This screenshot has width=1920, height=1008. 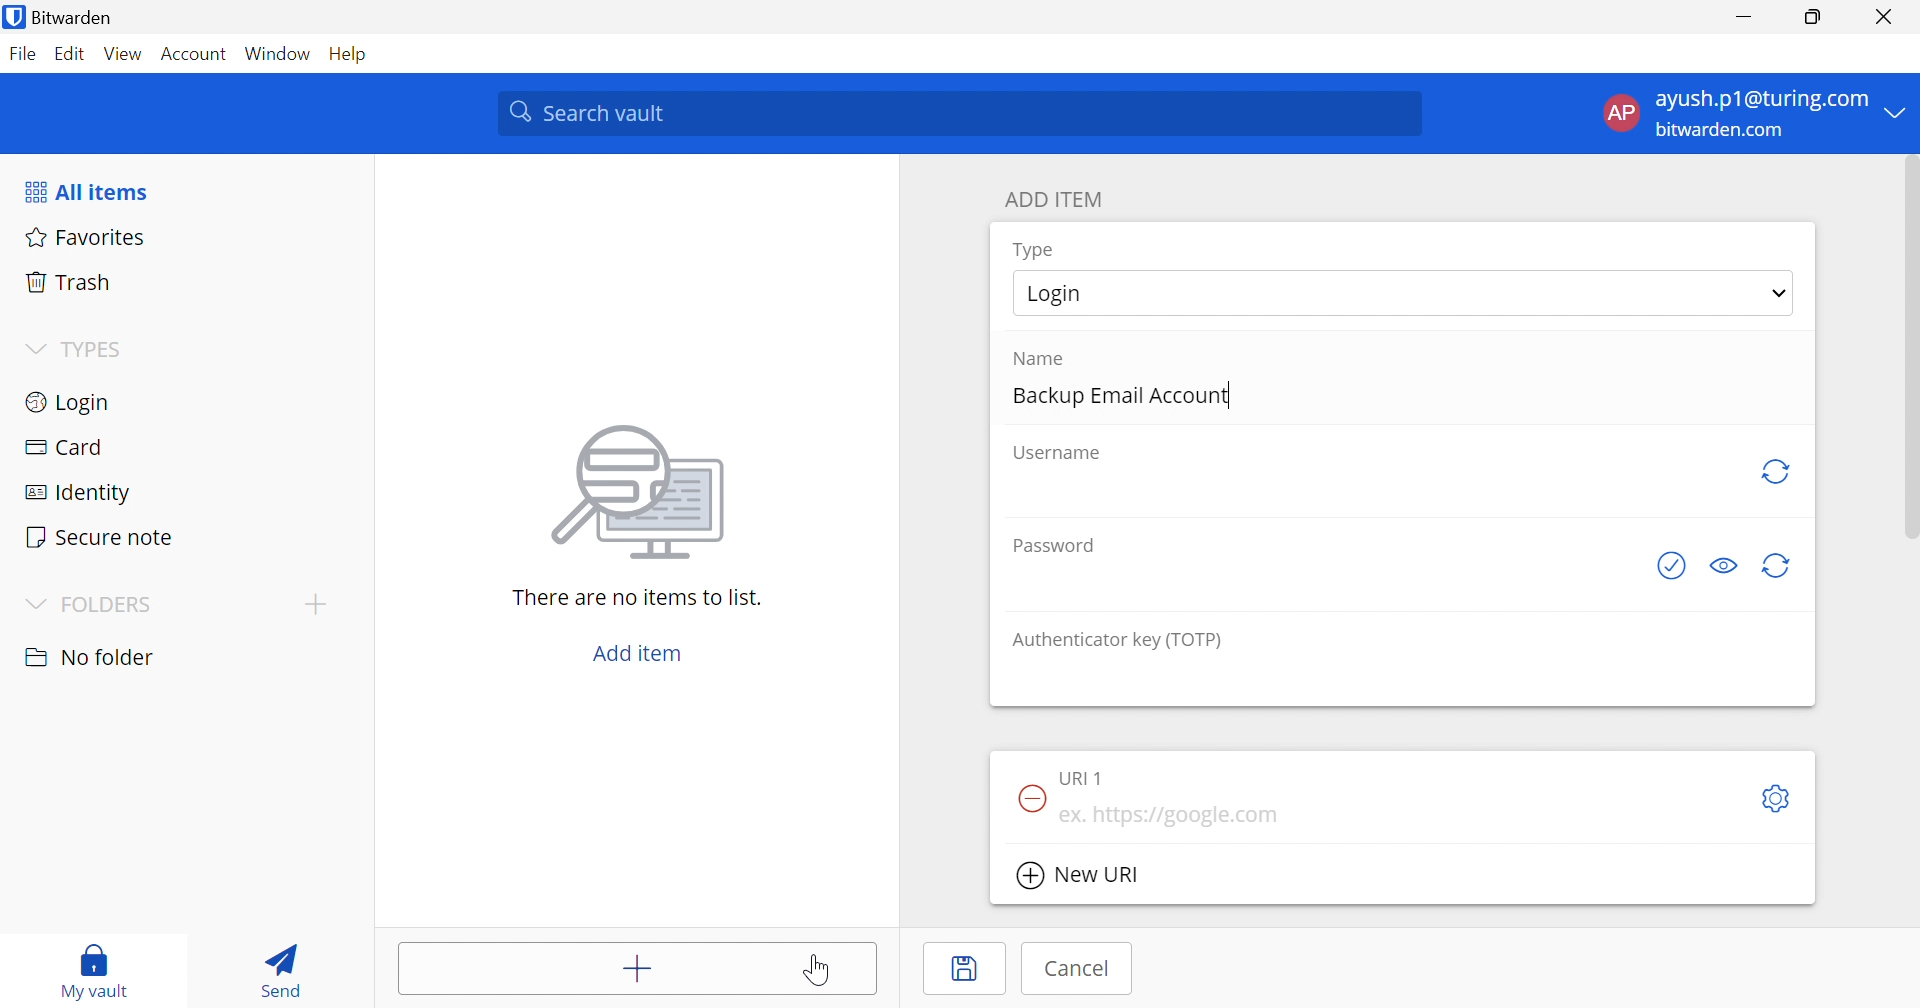 What do you see at coordinates (1036, 251) in the screenshot?
I see `Type` at bounding box center [1036, 251].